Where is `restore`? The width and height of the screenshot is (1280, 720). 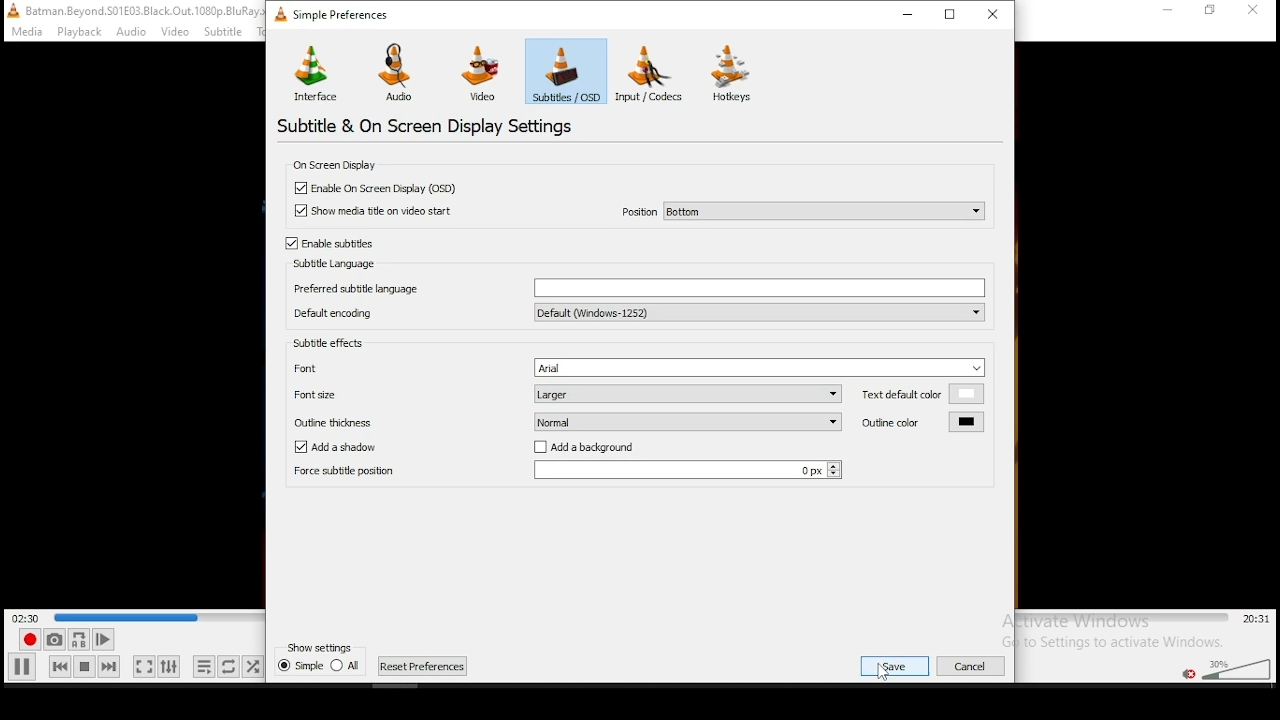 restore is located at coordinates (1210, 11).